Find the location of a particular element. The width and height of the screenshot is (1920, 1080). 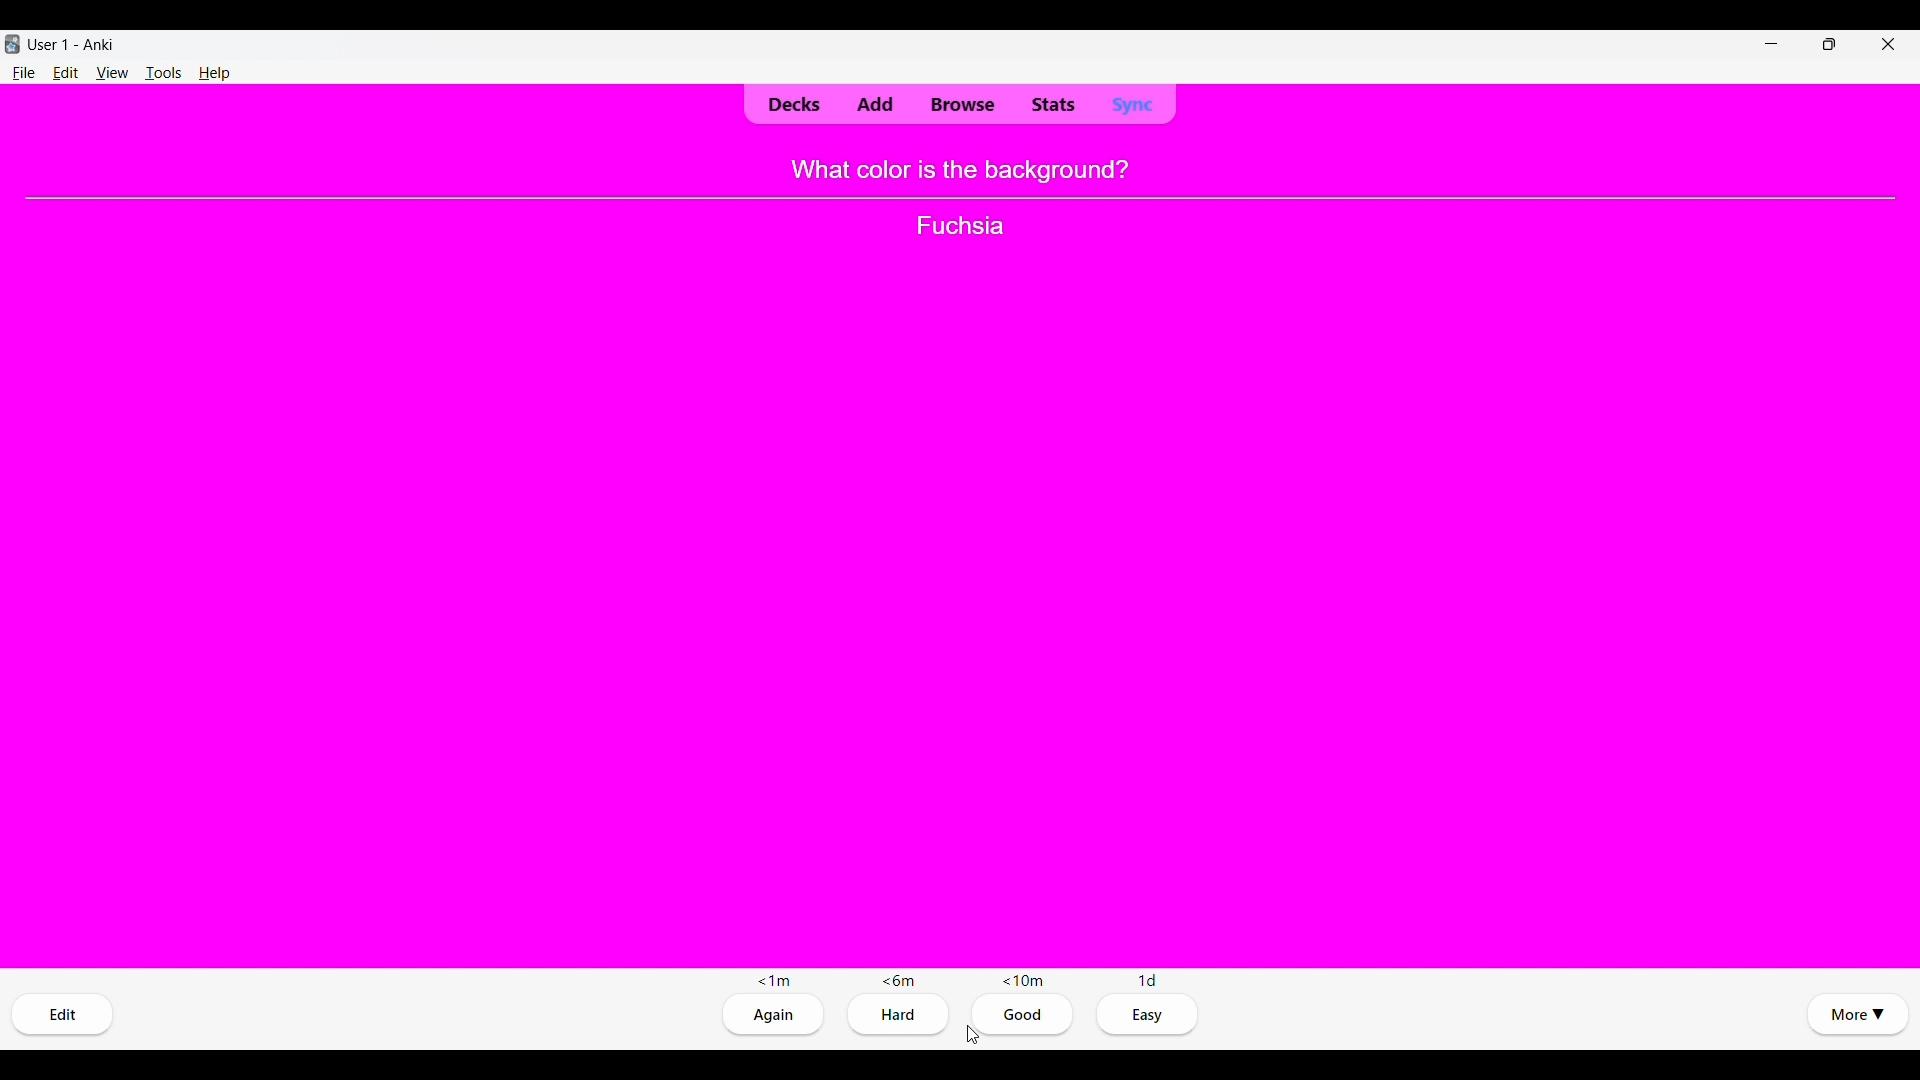

Cursor is located at coordinates (972, 1034).